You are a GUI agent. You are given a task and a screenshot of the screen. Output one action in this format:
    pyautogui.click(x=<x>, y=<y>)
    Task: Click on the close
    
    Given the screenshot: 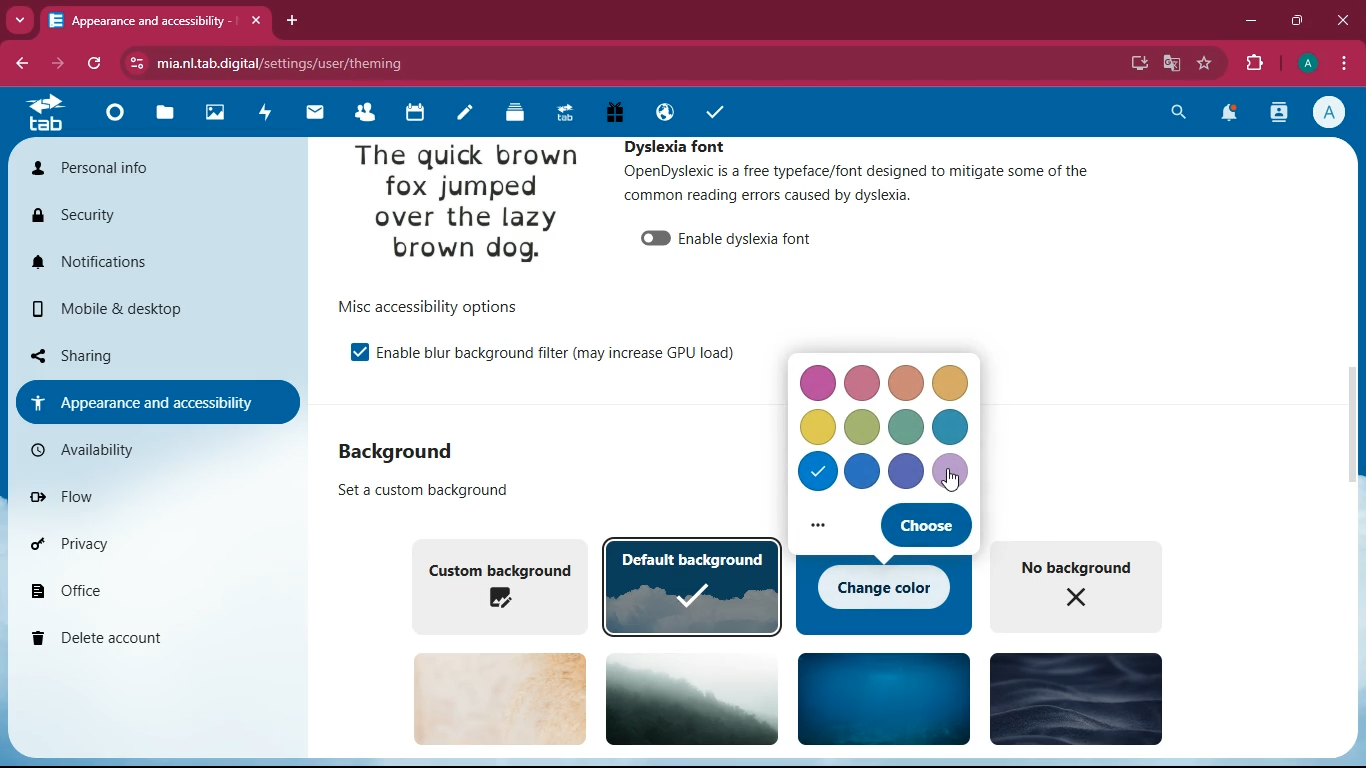 What is the action you would take?
    pyautogui.click(x=1344, y=21)
    